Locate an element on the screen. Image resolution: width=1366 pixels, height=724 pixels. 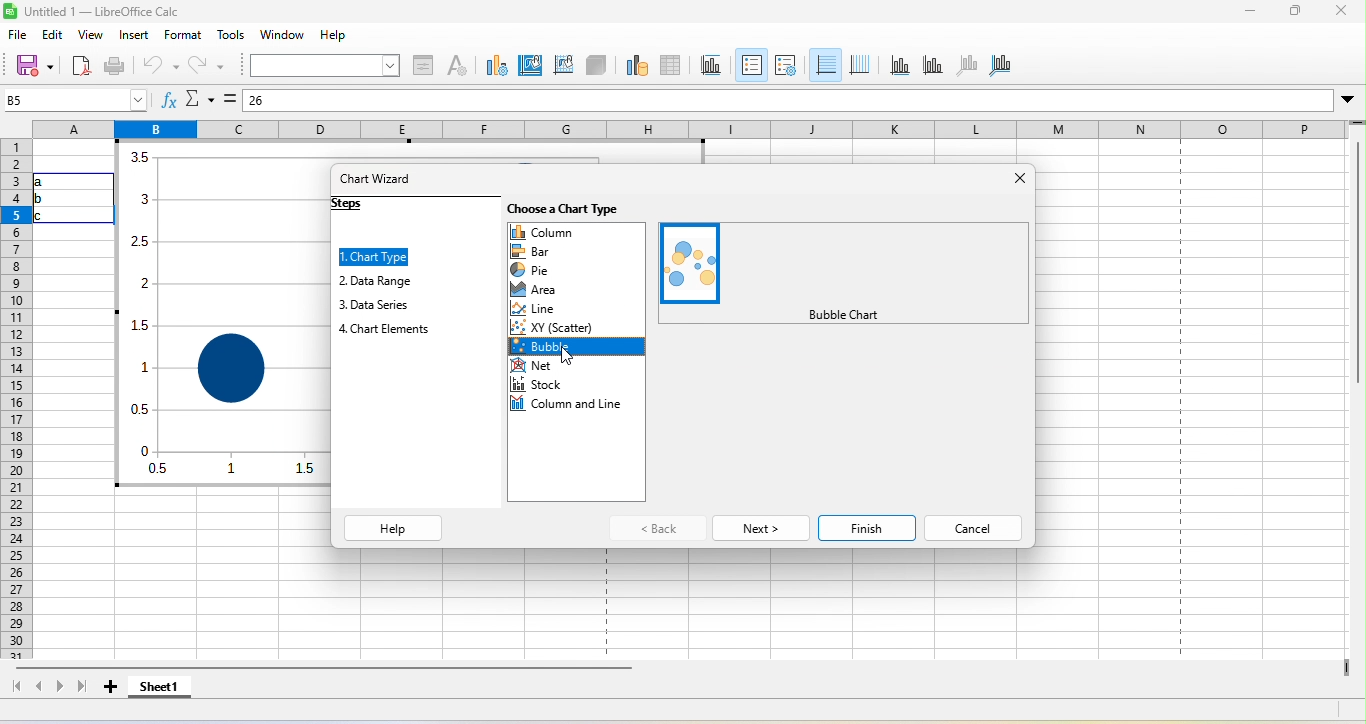
insert is located at coordinates (134, 36).